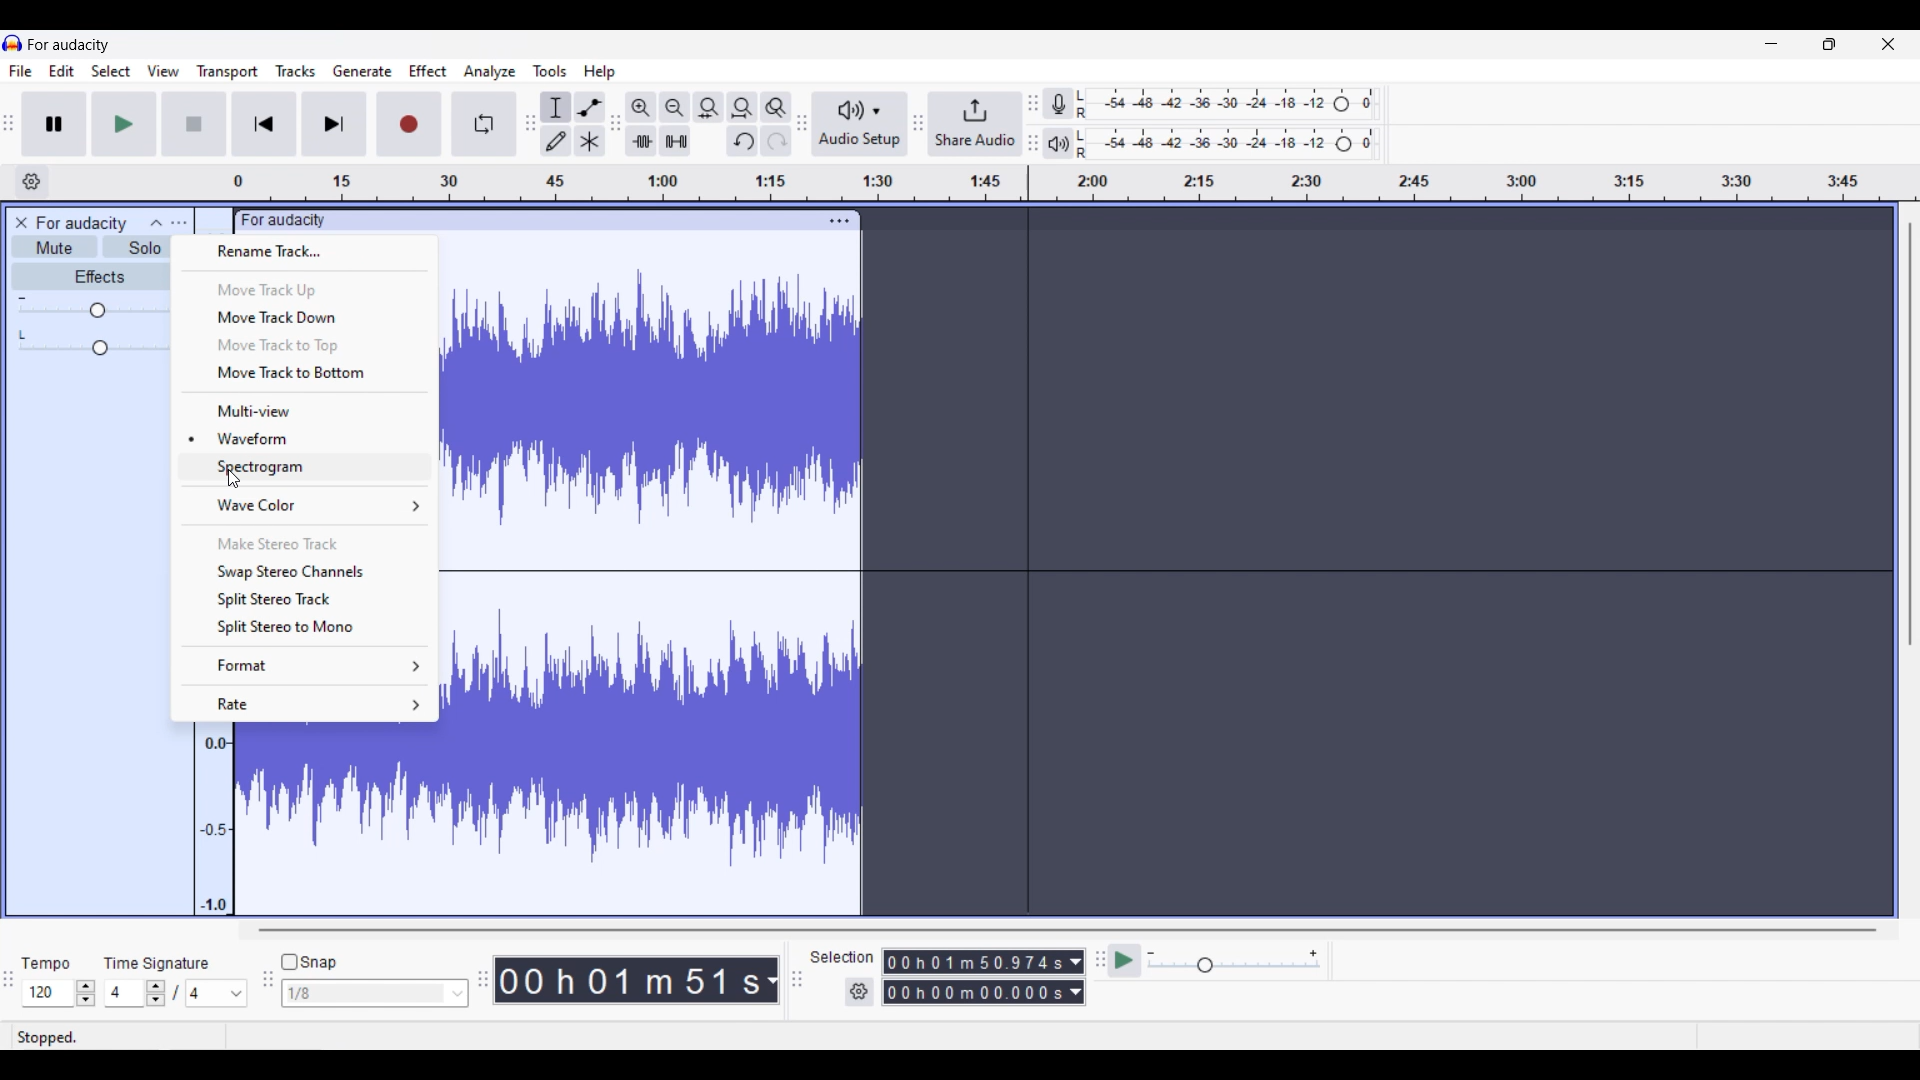 Image resolution: width=1920 pixels, height=1080 pixels. Describe the element at coordinates (58, 993) in the screenshot. I see `Tempo settings` at that location.